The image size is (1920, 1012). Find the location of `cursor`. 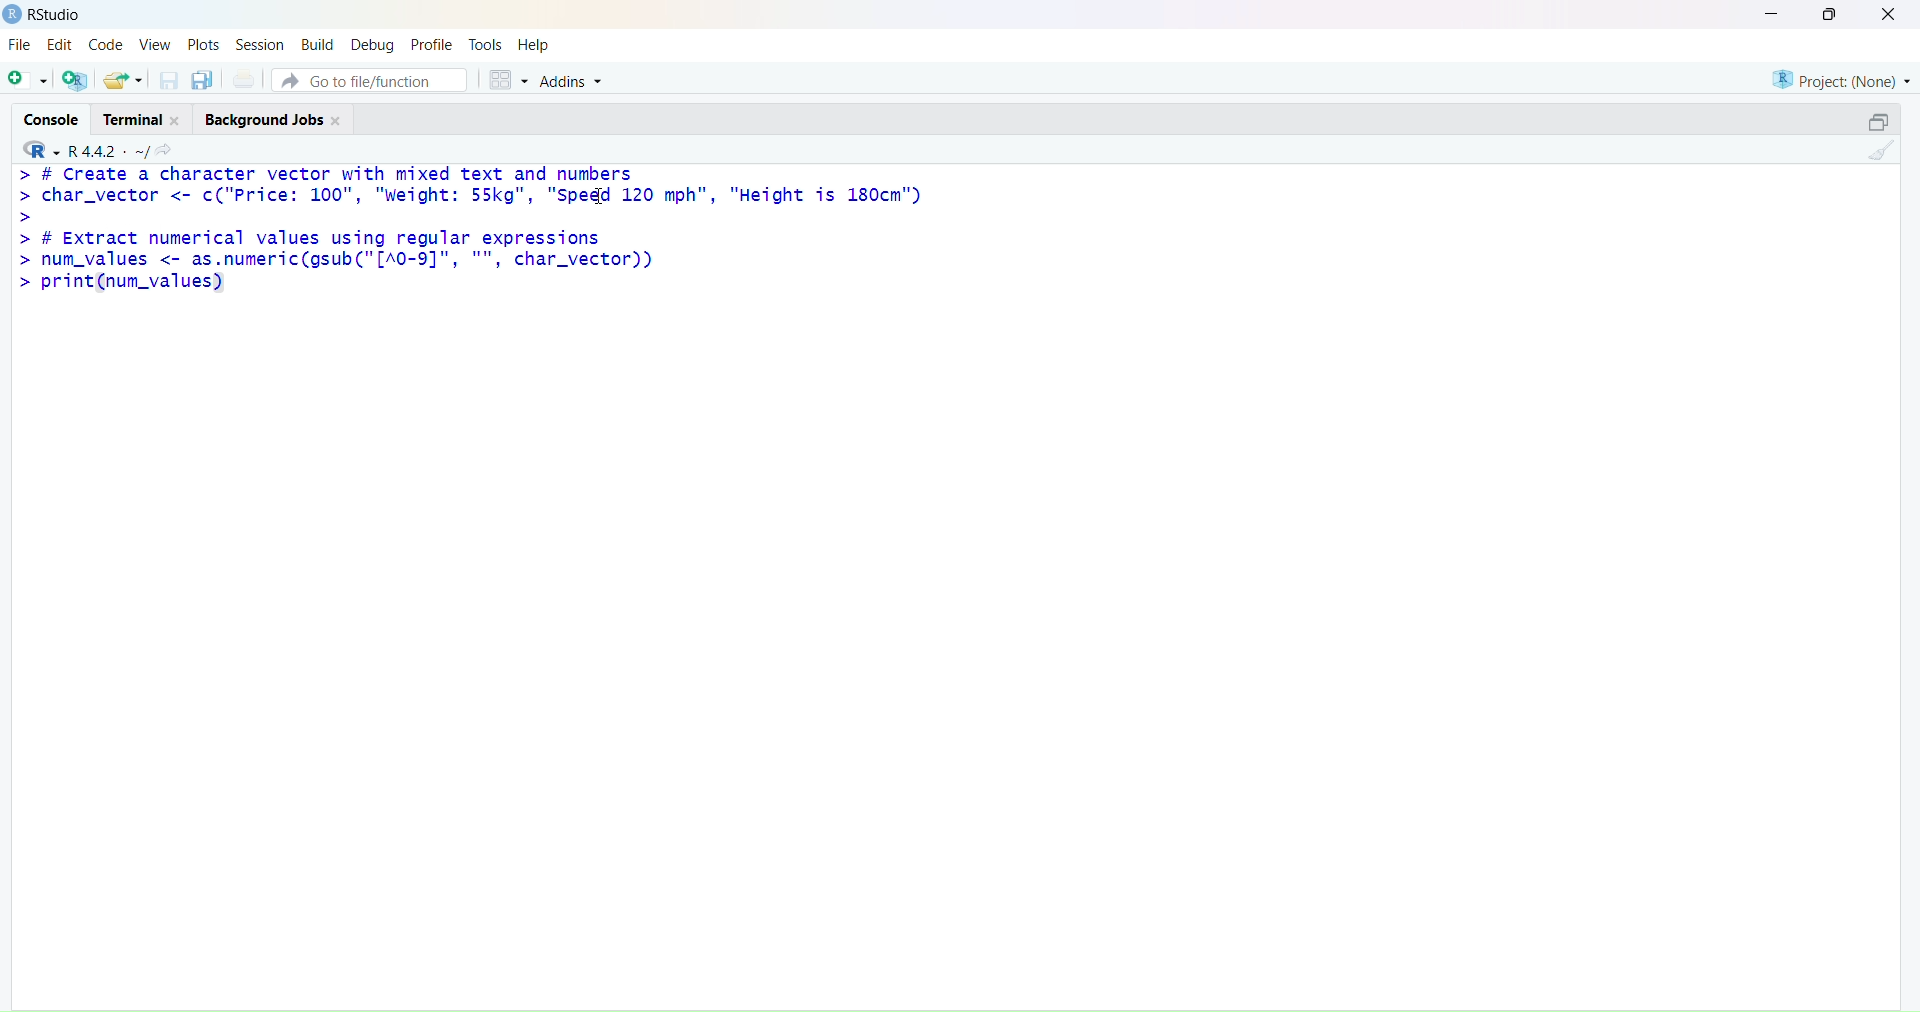

cursor is located at coordinates (603, 195).